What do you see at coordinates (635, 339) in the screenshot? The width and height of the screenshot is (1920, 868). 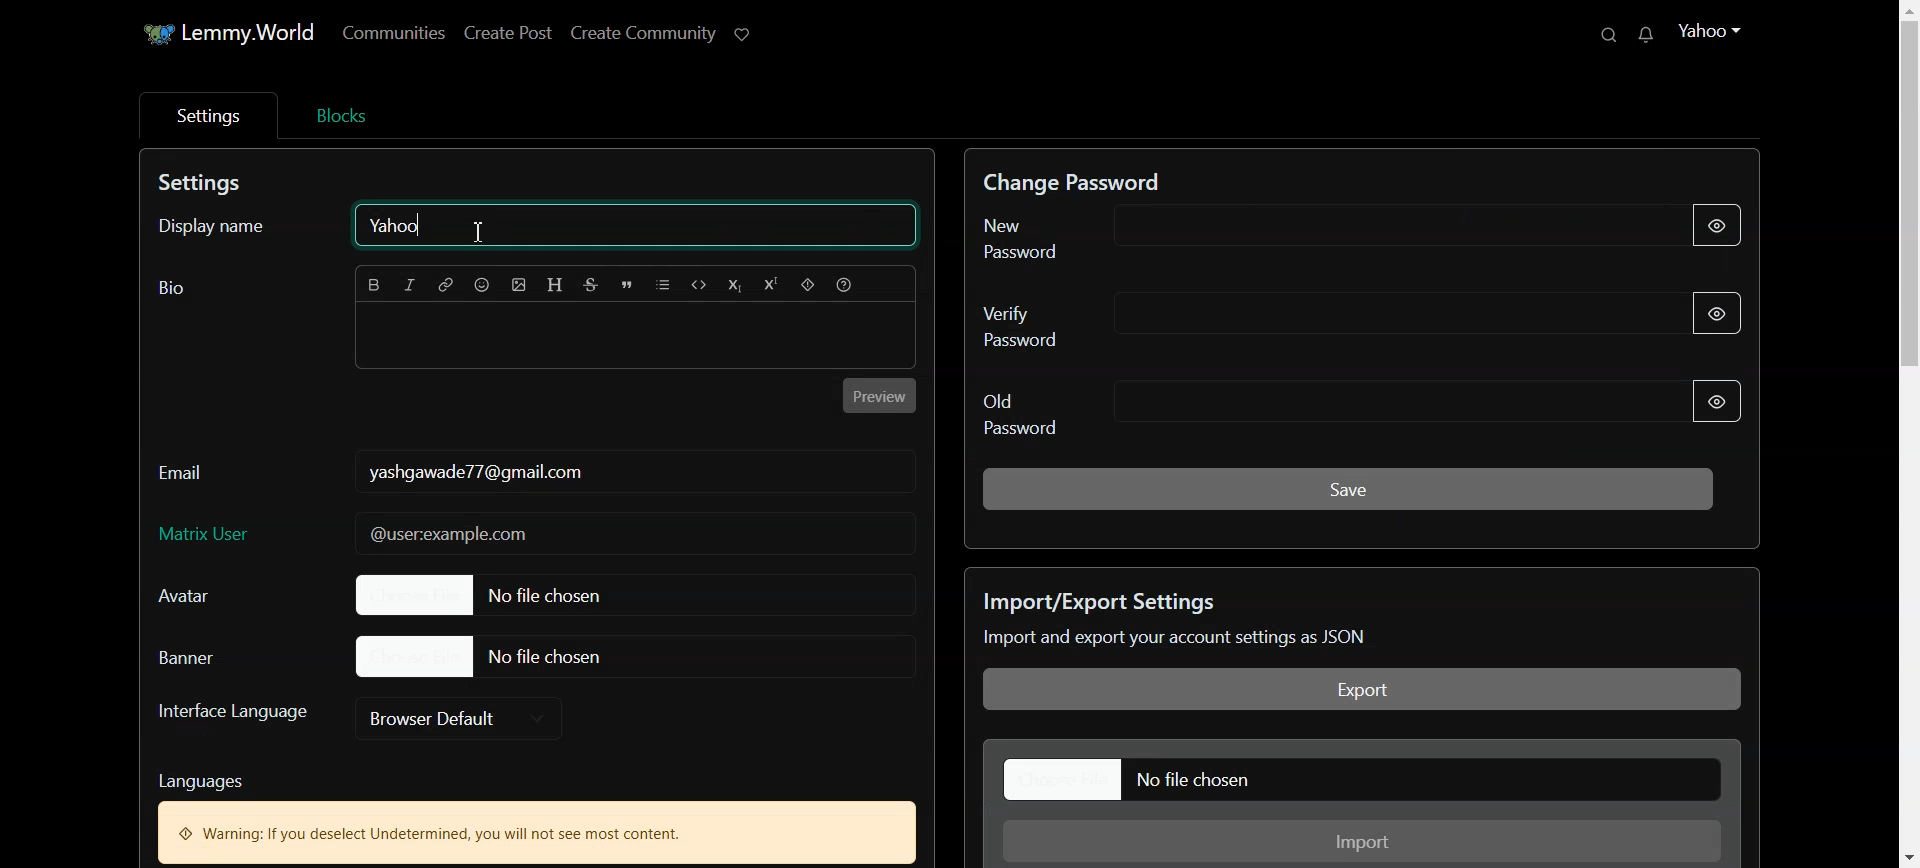 I see `Typing window` at bounding box center [635, 339].